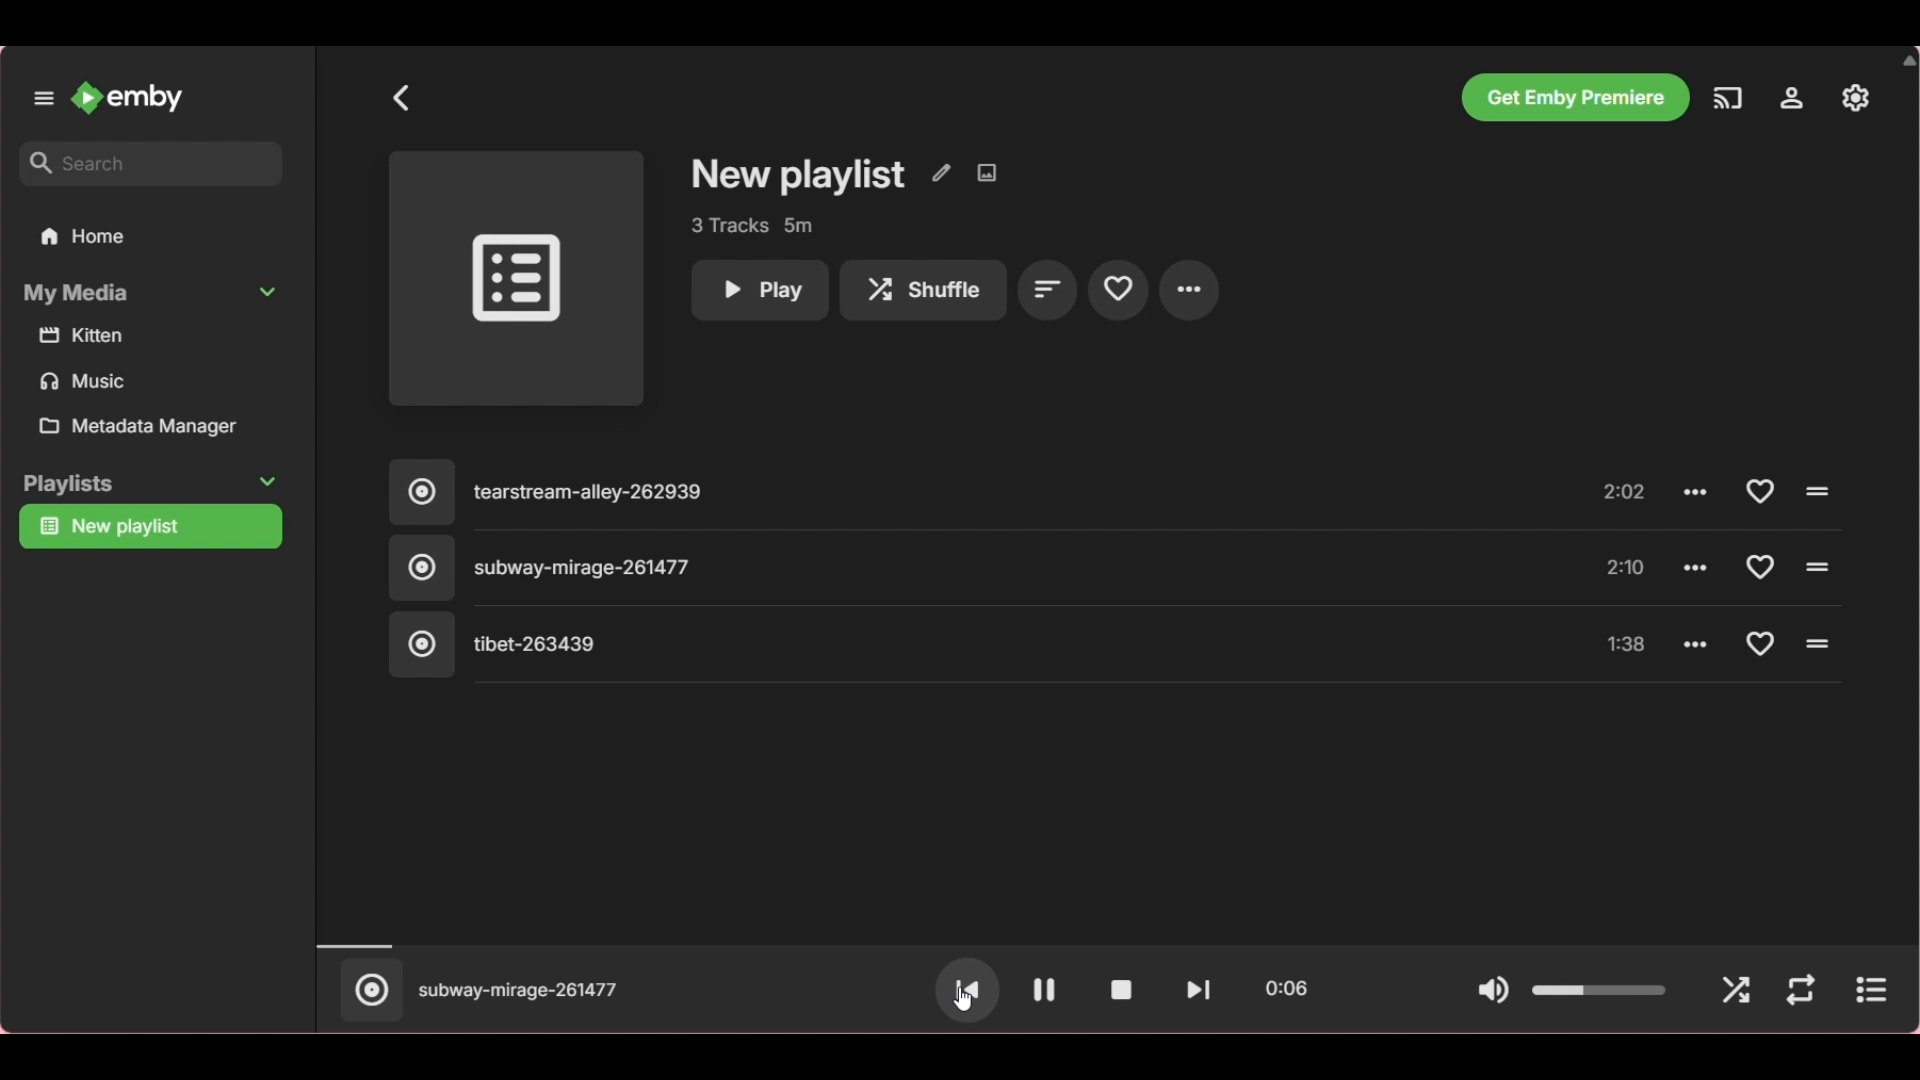 The width and height of the screenshot is (1920, 1080). What do you see at coordinates (1290, 985) in the screenshot?
I see `Current timestamp of selected song` at bounding box center [1290, 985].